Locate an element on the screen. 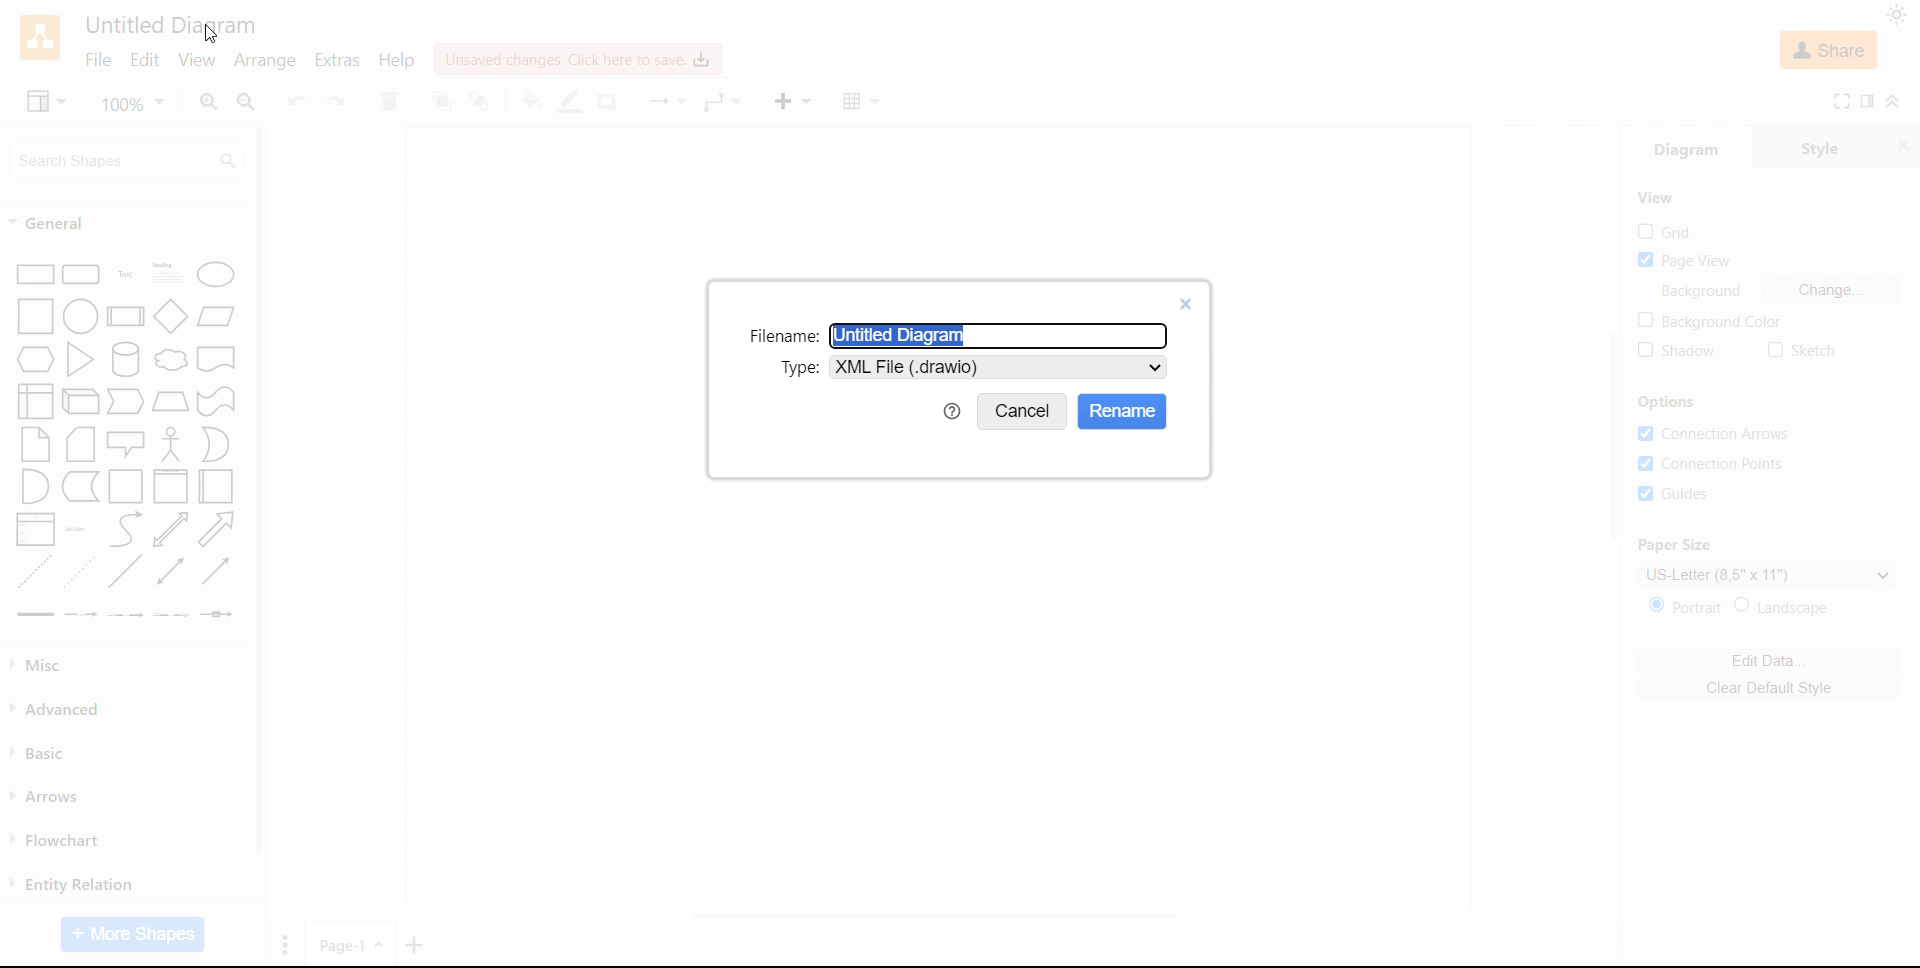 The image size is (1920, 968). Shadow  is located at coordinates (610, 102).